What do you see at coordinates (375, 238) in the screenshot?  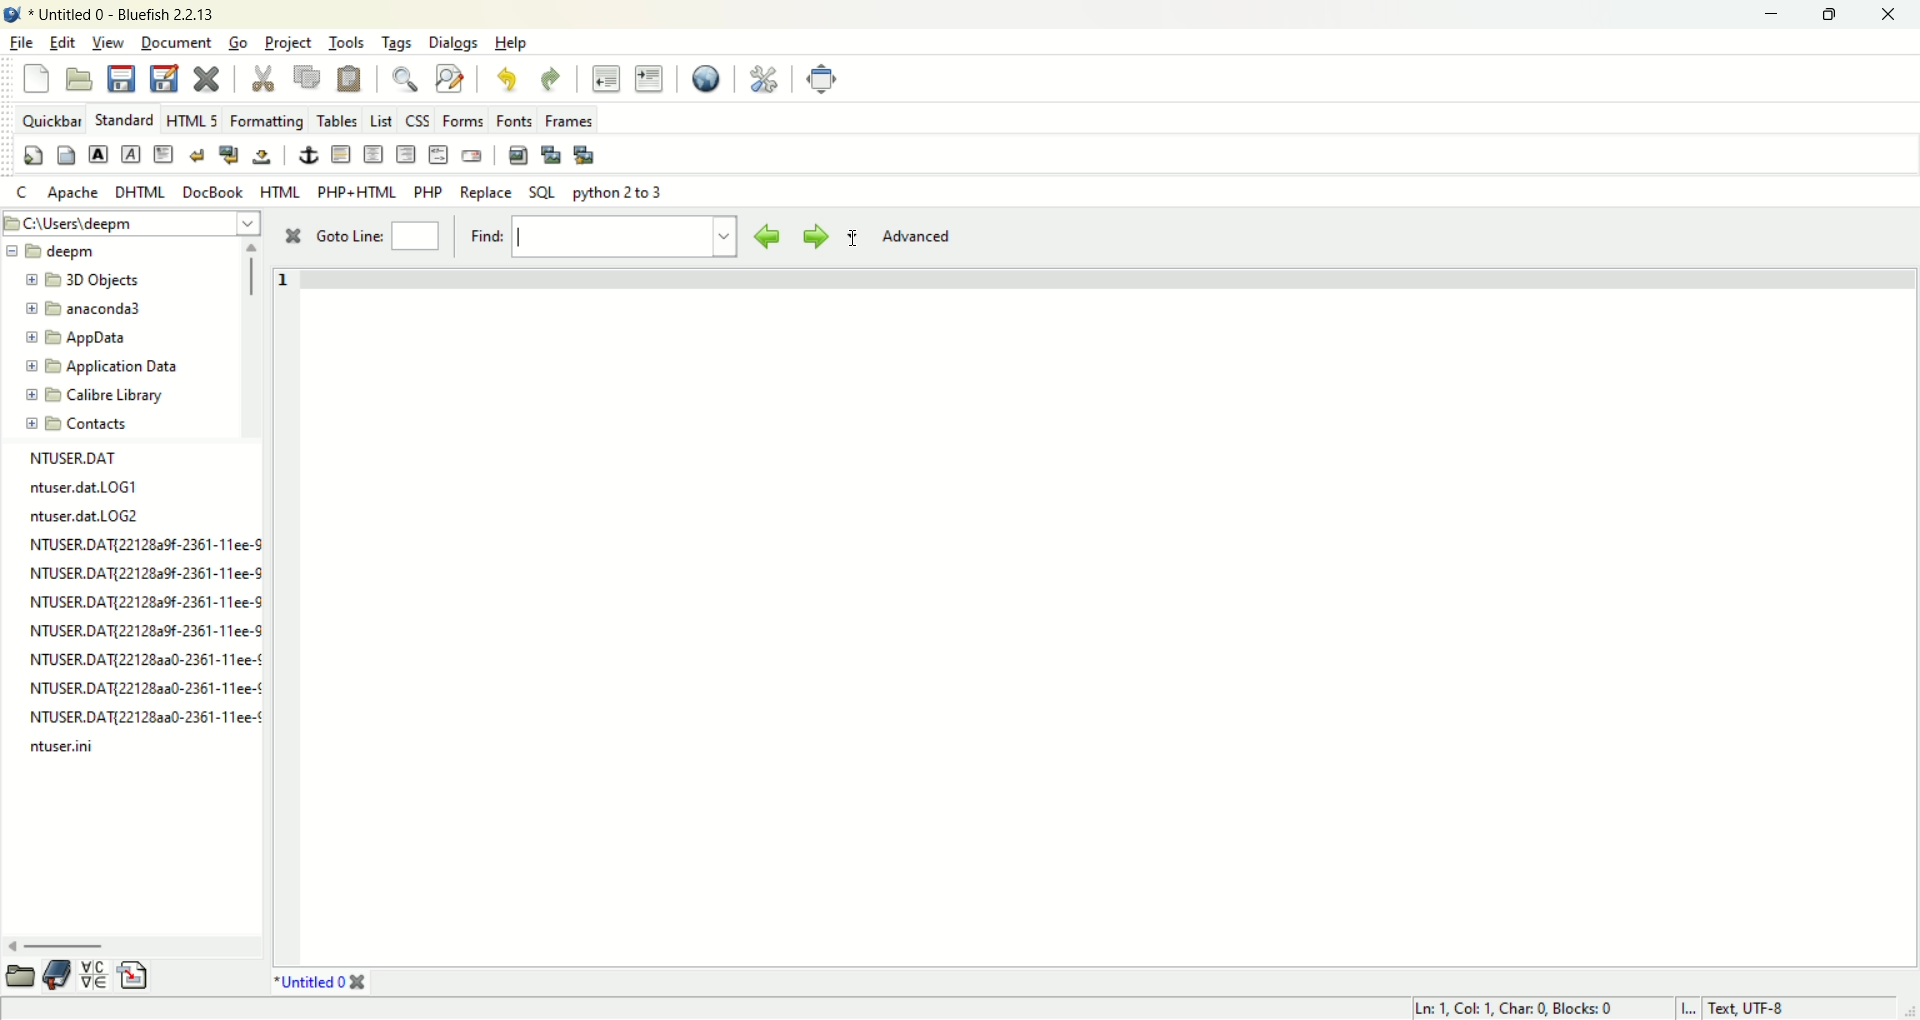 I see `goto line` at bounding box center [375, 238].